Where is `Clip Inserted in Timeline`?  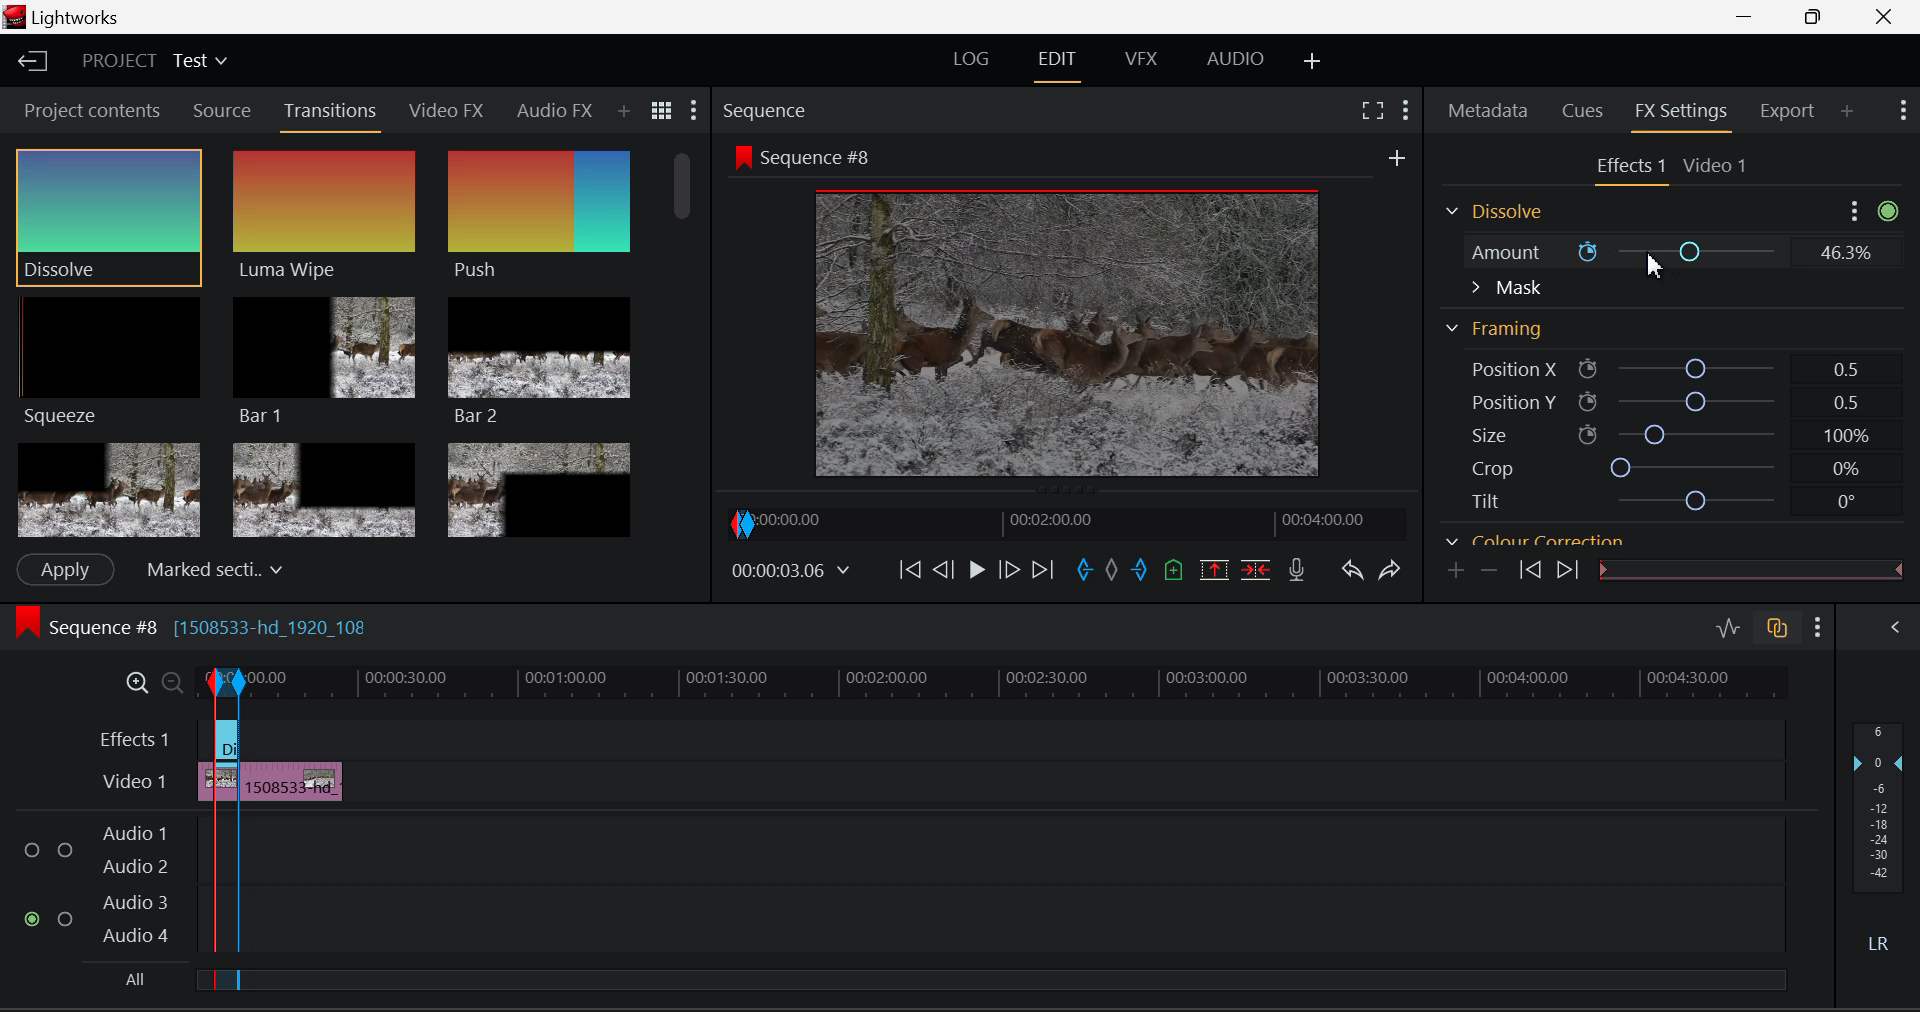
Clip Inserted in Timeline is located at coordinates (293, 778).